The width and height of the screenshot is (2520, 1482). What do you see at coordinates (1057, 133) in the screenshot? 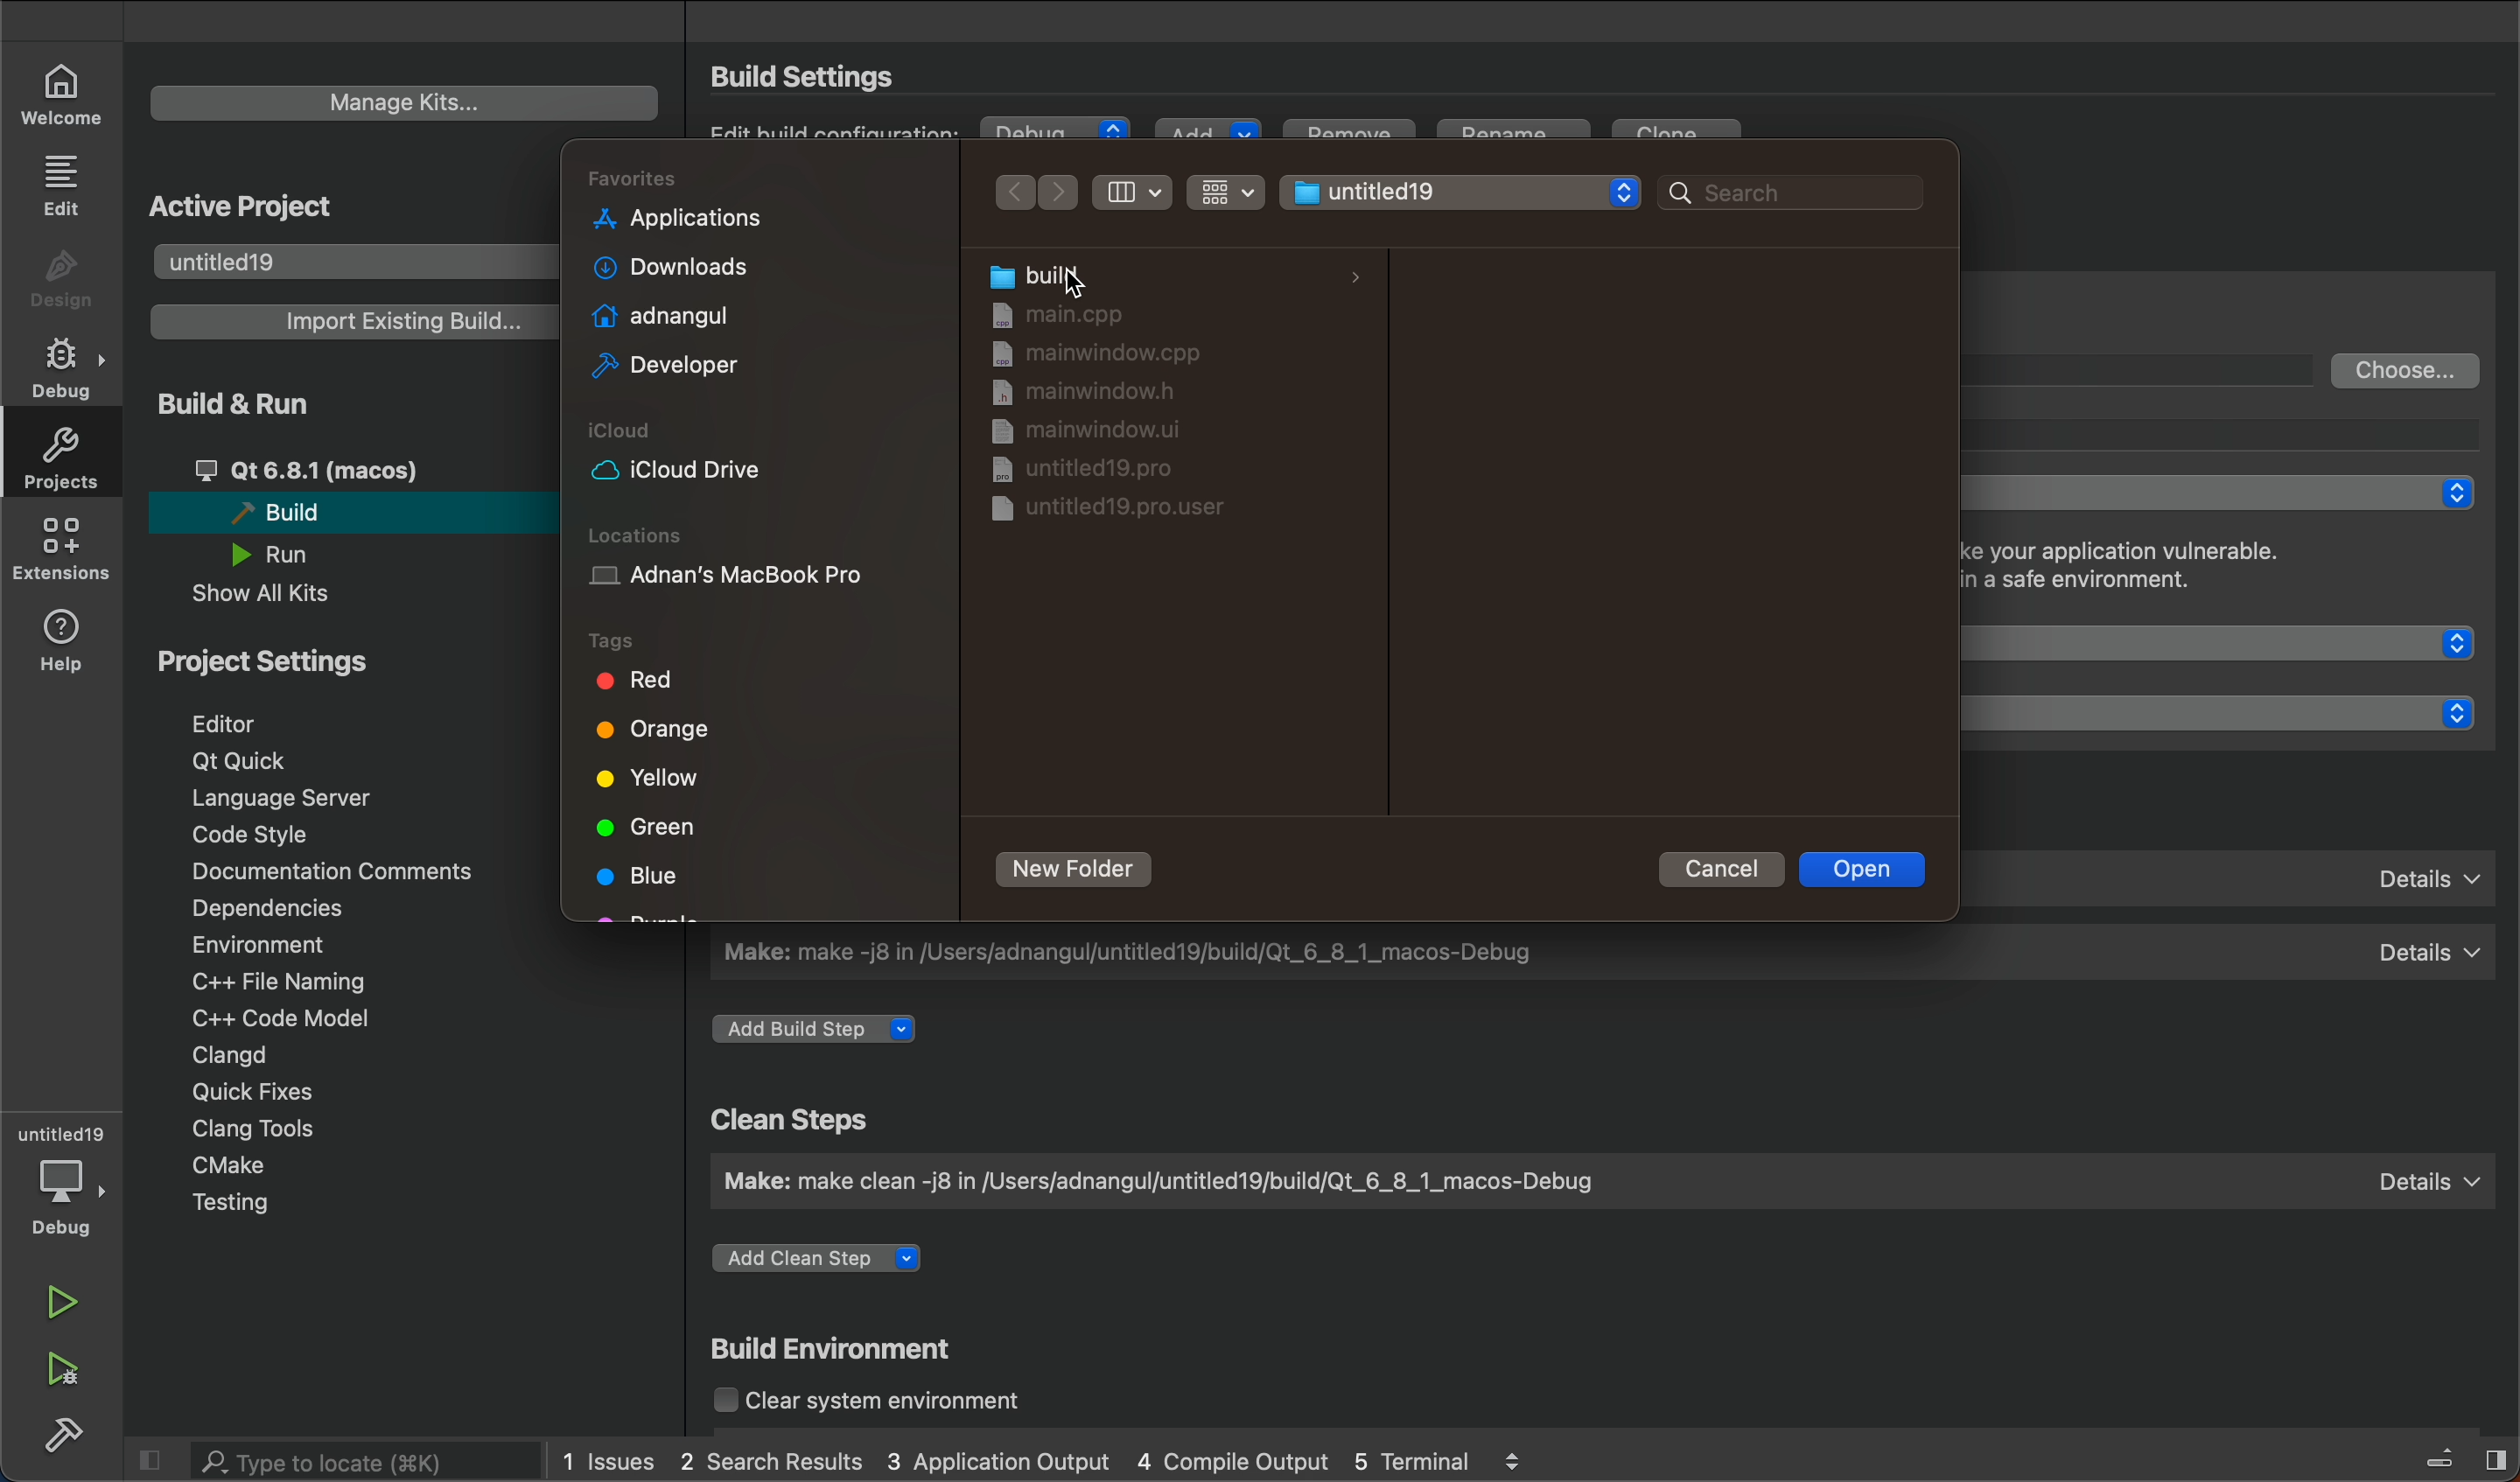
I see `debug` at bounding box center [1057, 133].